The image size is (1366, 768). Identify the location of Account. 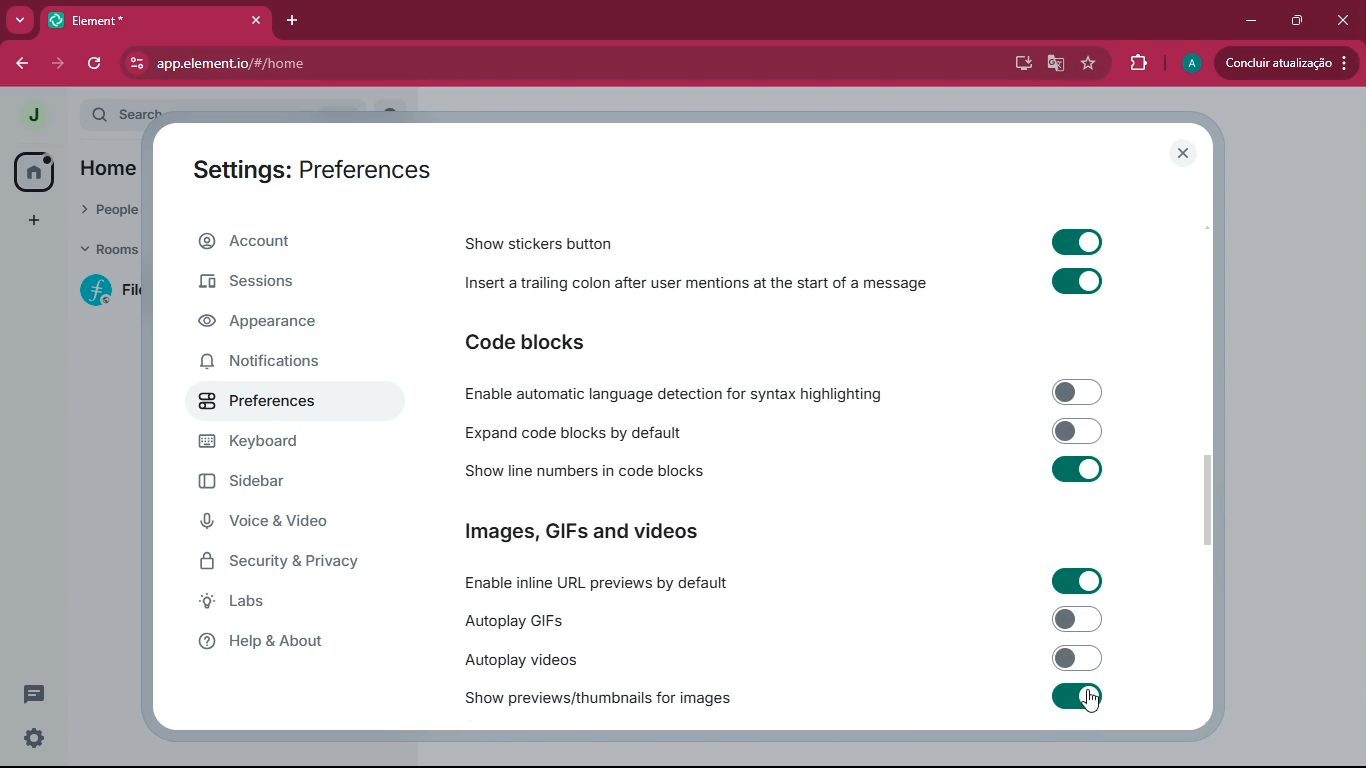
(283, 241).